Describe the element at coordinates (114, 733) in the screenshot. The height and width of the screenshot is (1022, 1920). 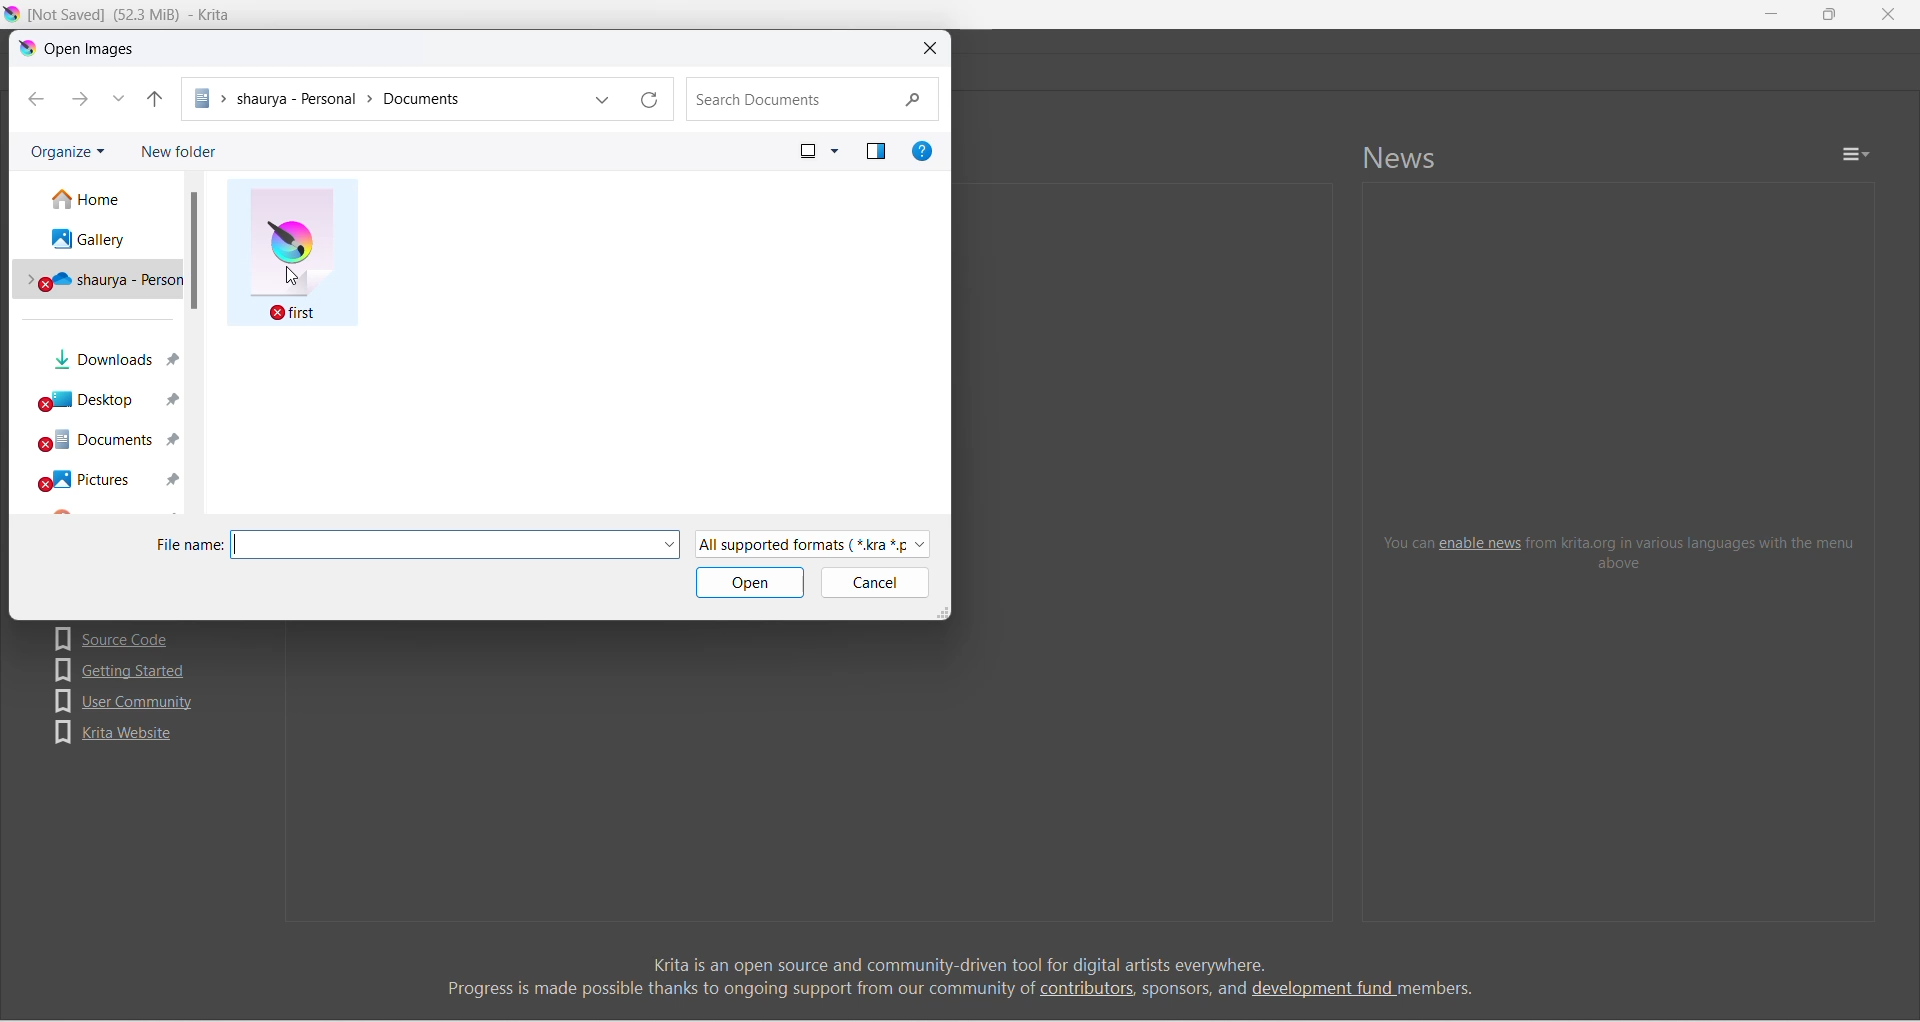
I see `krita website` at that location.